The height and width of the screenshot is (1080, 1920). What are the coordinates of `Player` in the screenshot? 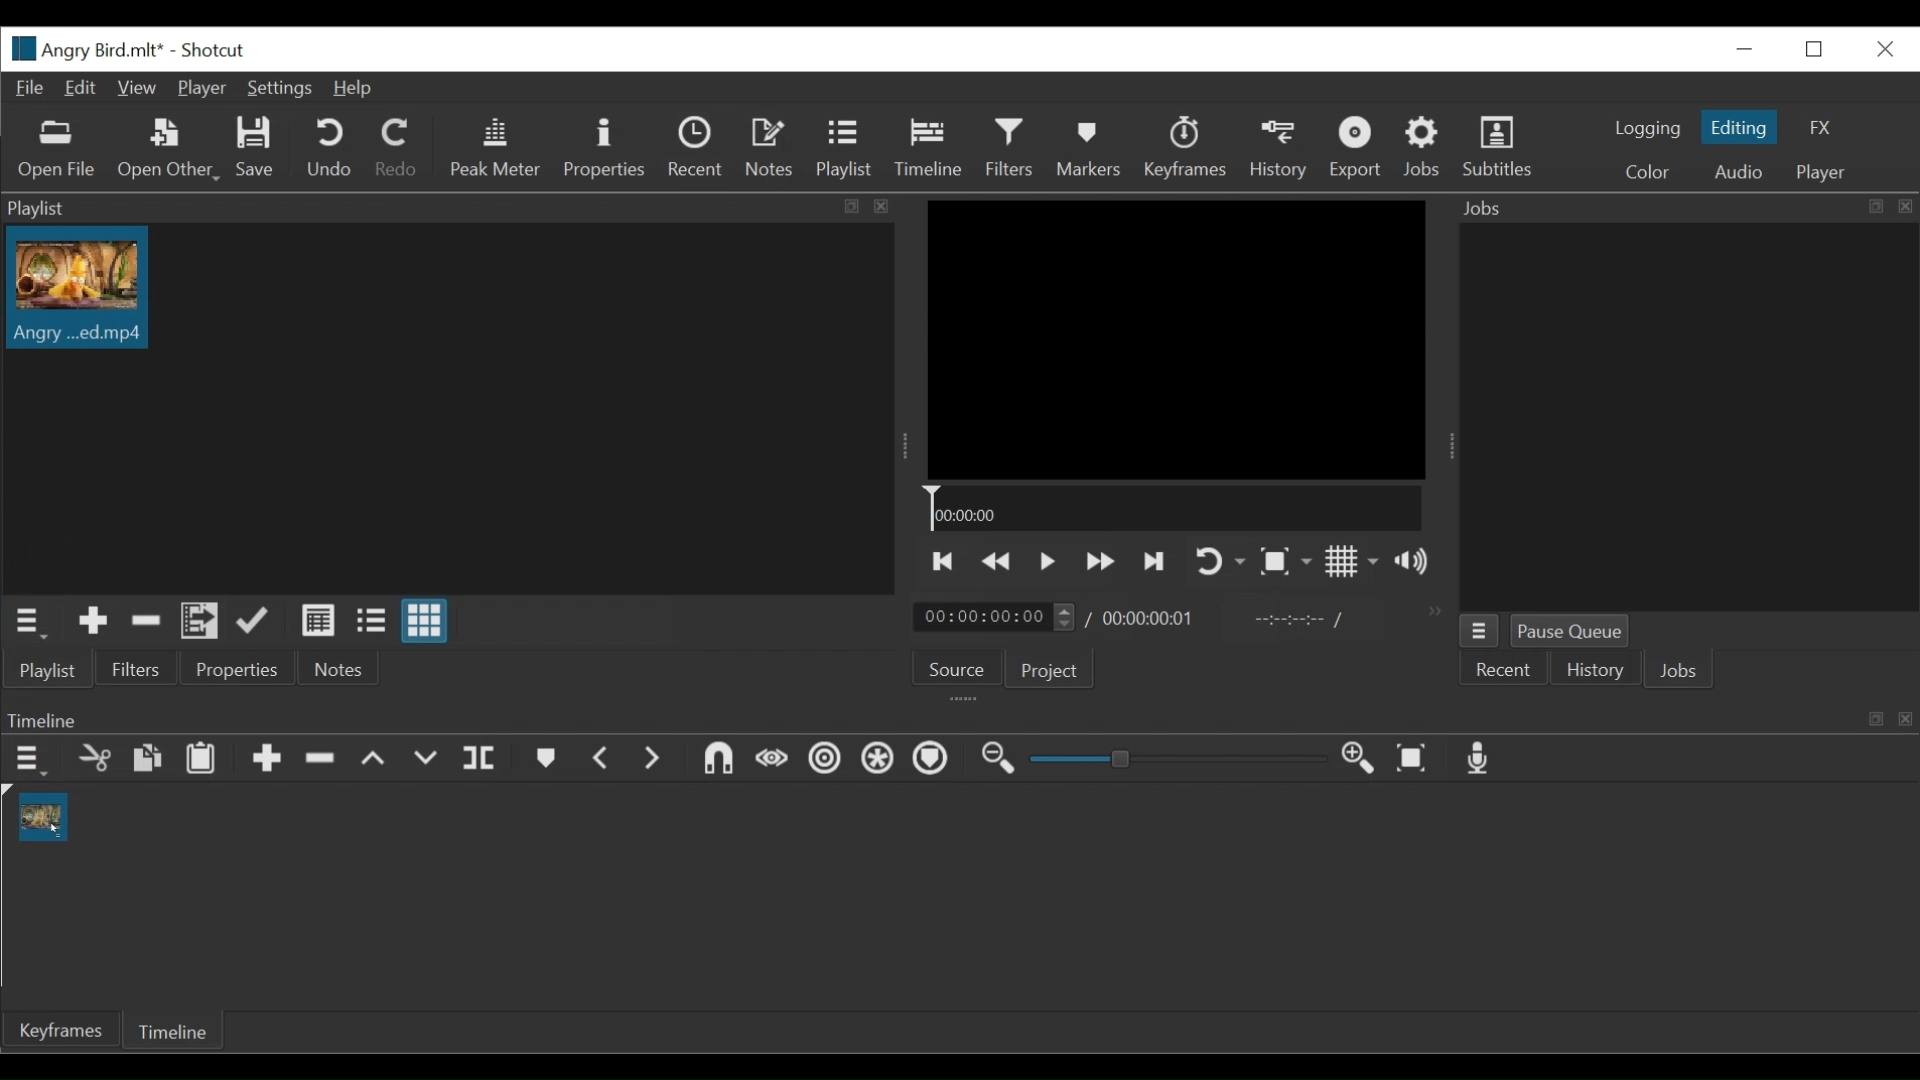 It's located at (1820, 173).